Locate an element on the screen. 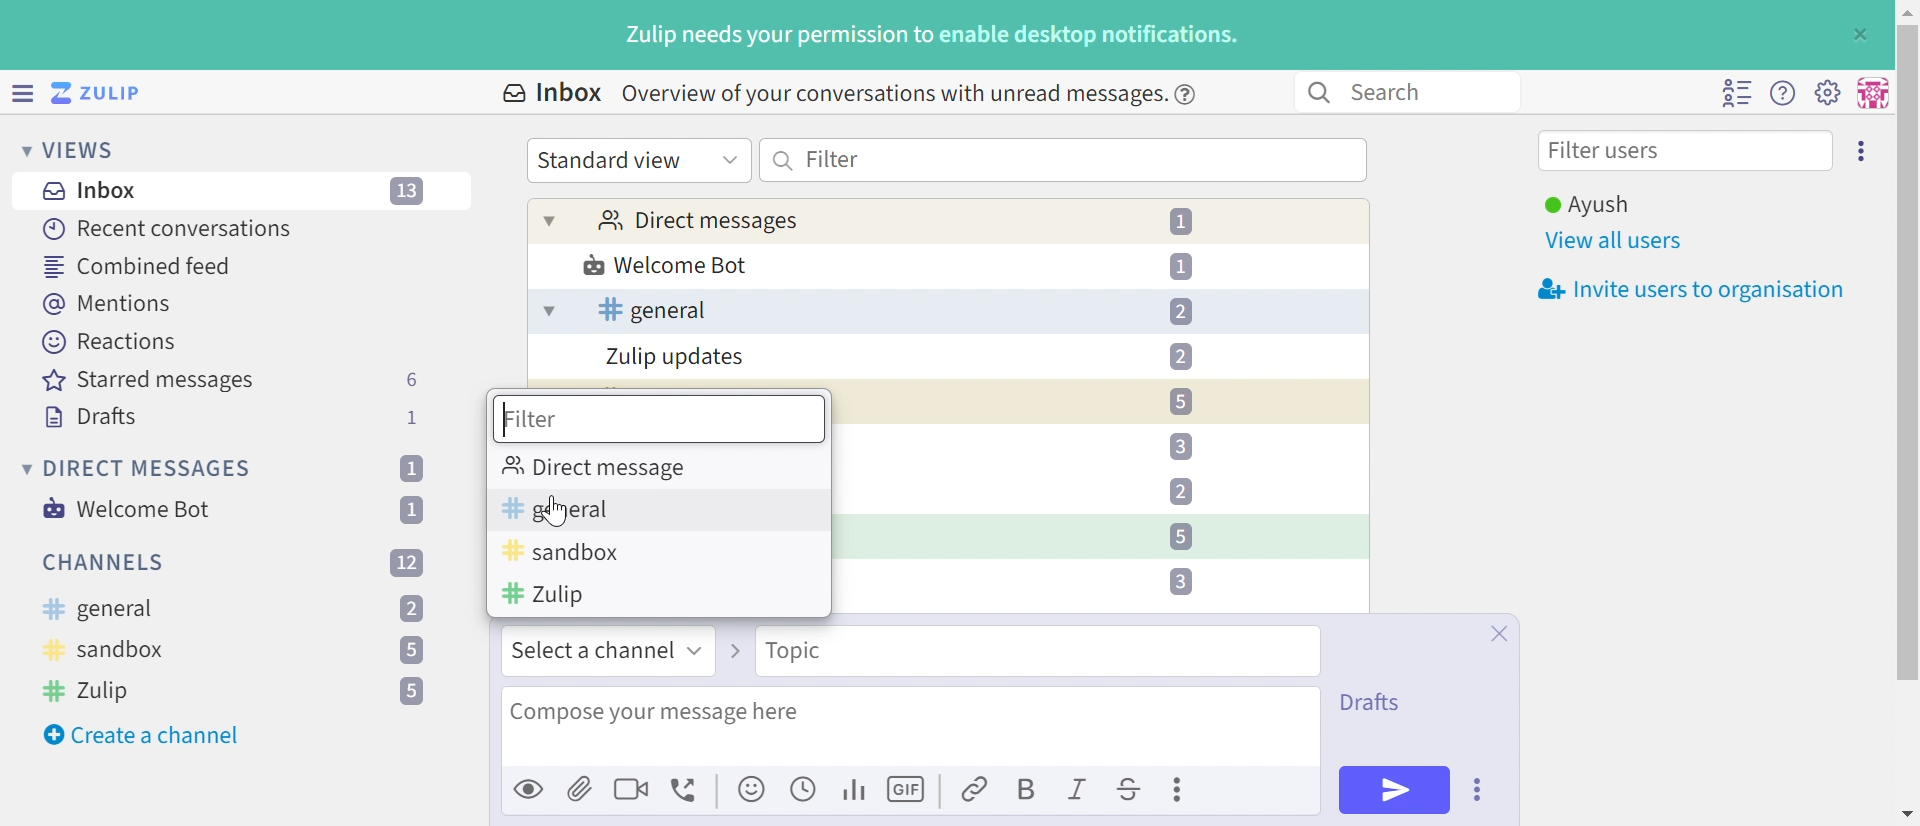  zulip is located at coordinates (544, 595).